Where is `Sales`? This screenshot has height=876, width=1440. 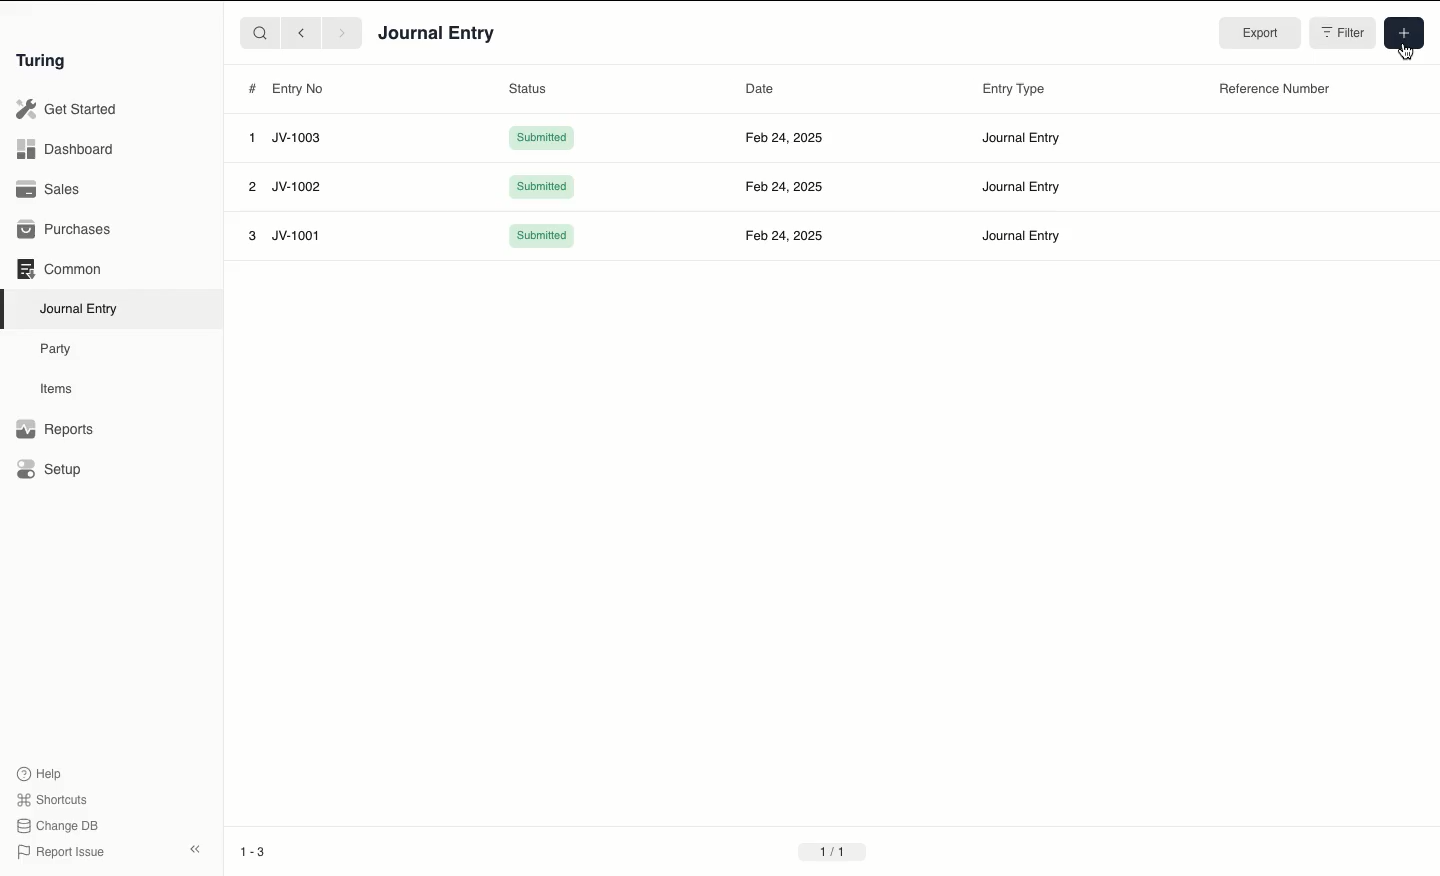 Sales is located at coordinates (51, 189).